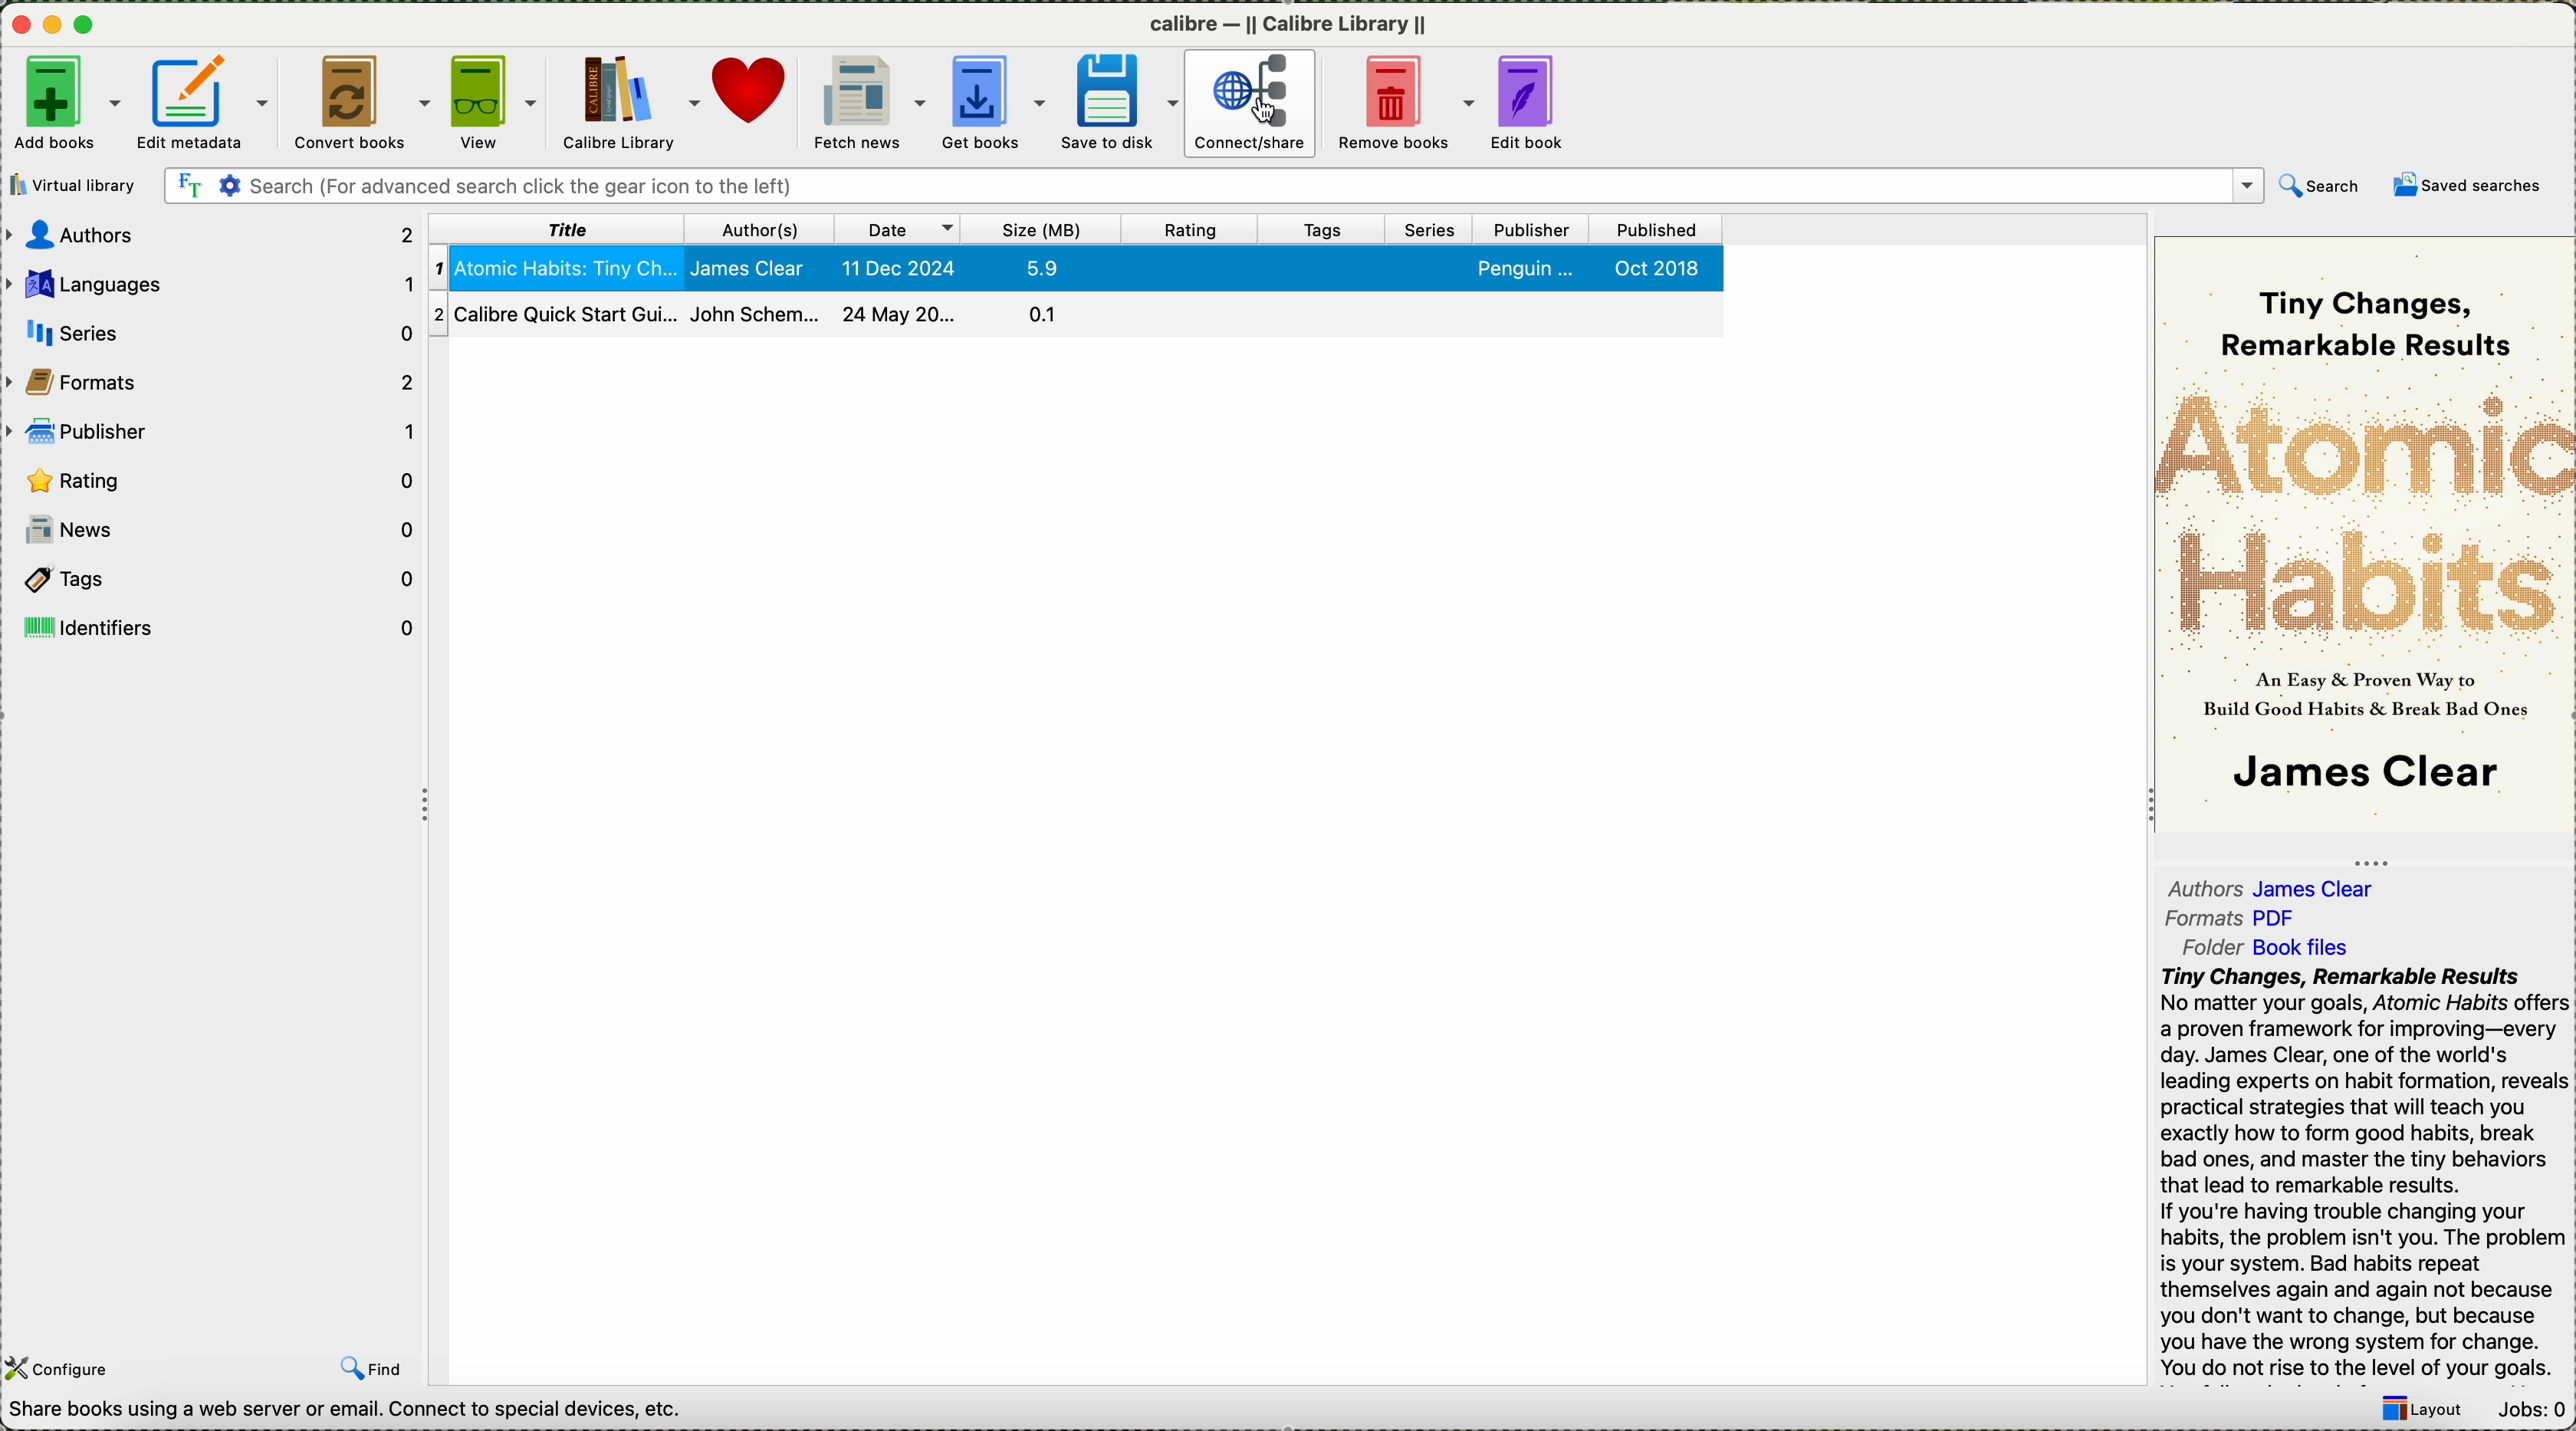 Image resolution: width=2576 pixels, height=1431 pixels. Describe the element at coordinates (765, 228) in the screenshot. I see `authors` at that location.